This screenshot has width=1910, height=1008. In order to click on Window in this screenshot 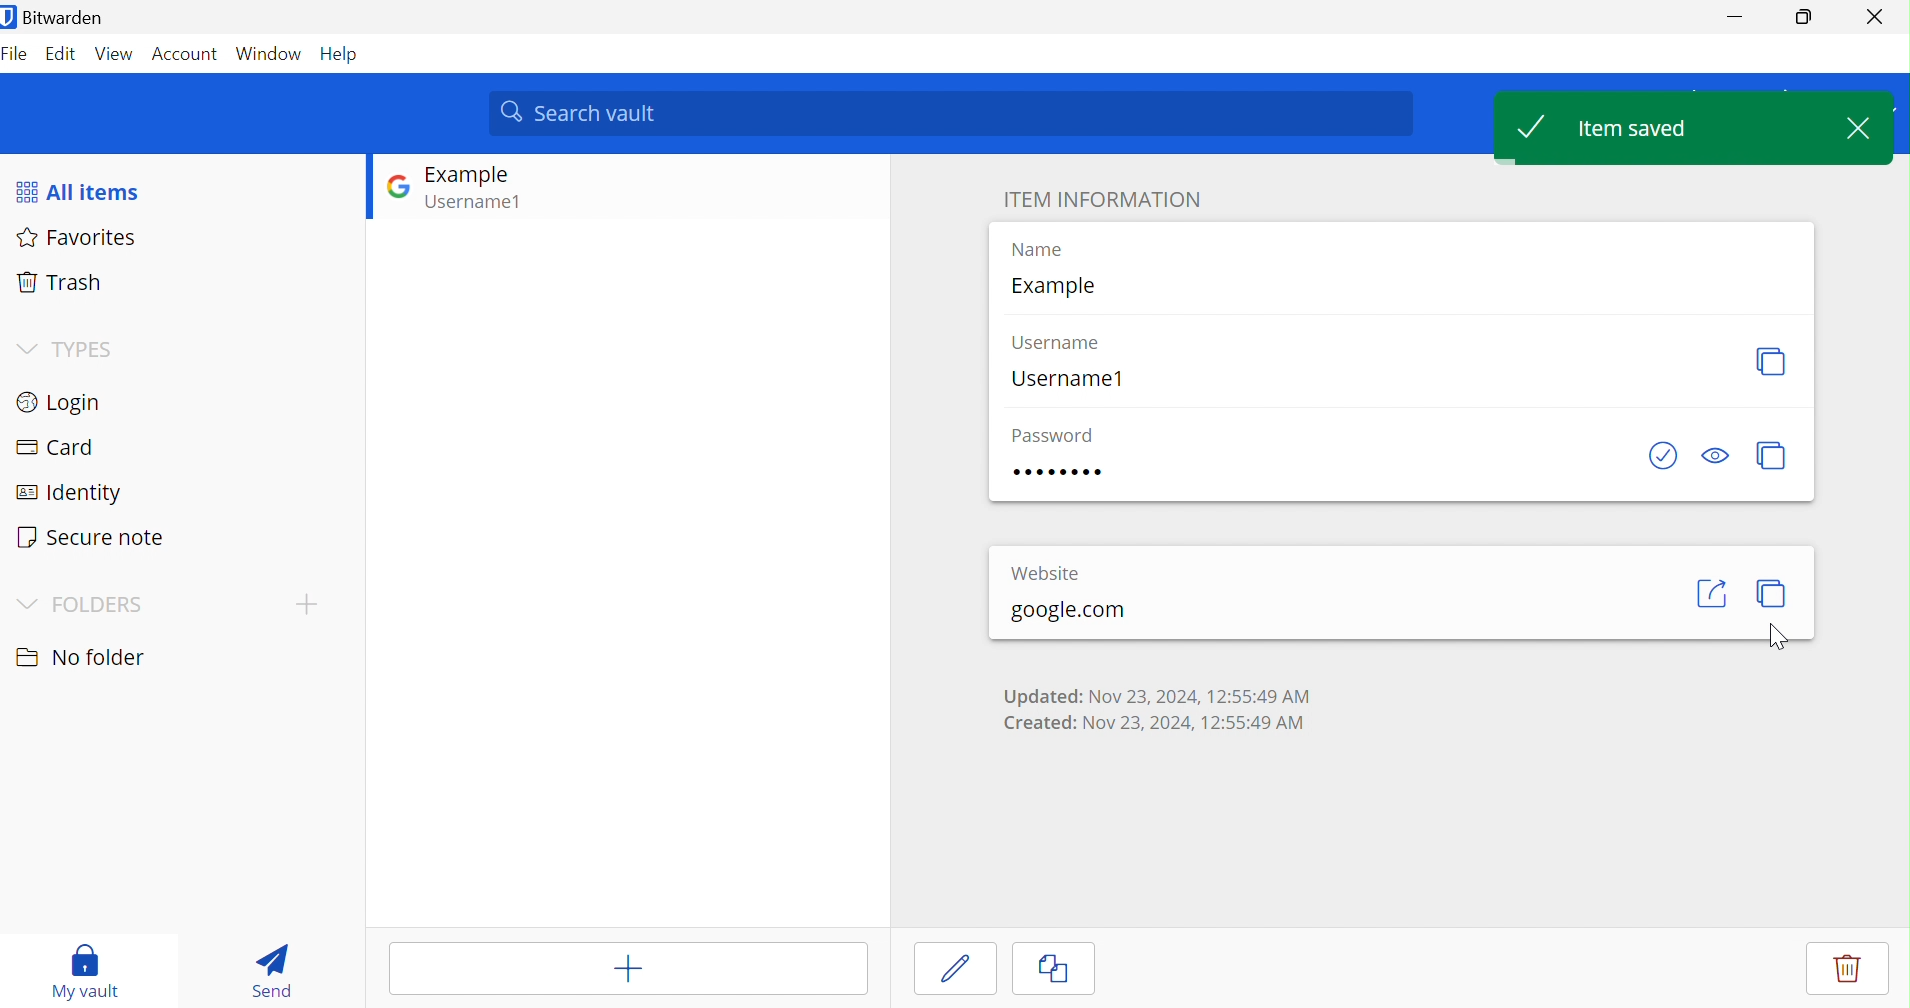, I will do `click(269, 53)`.